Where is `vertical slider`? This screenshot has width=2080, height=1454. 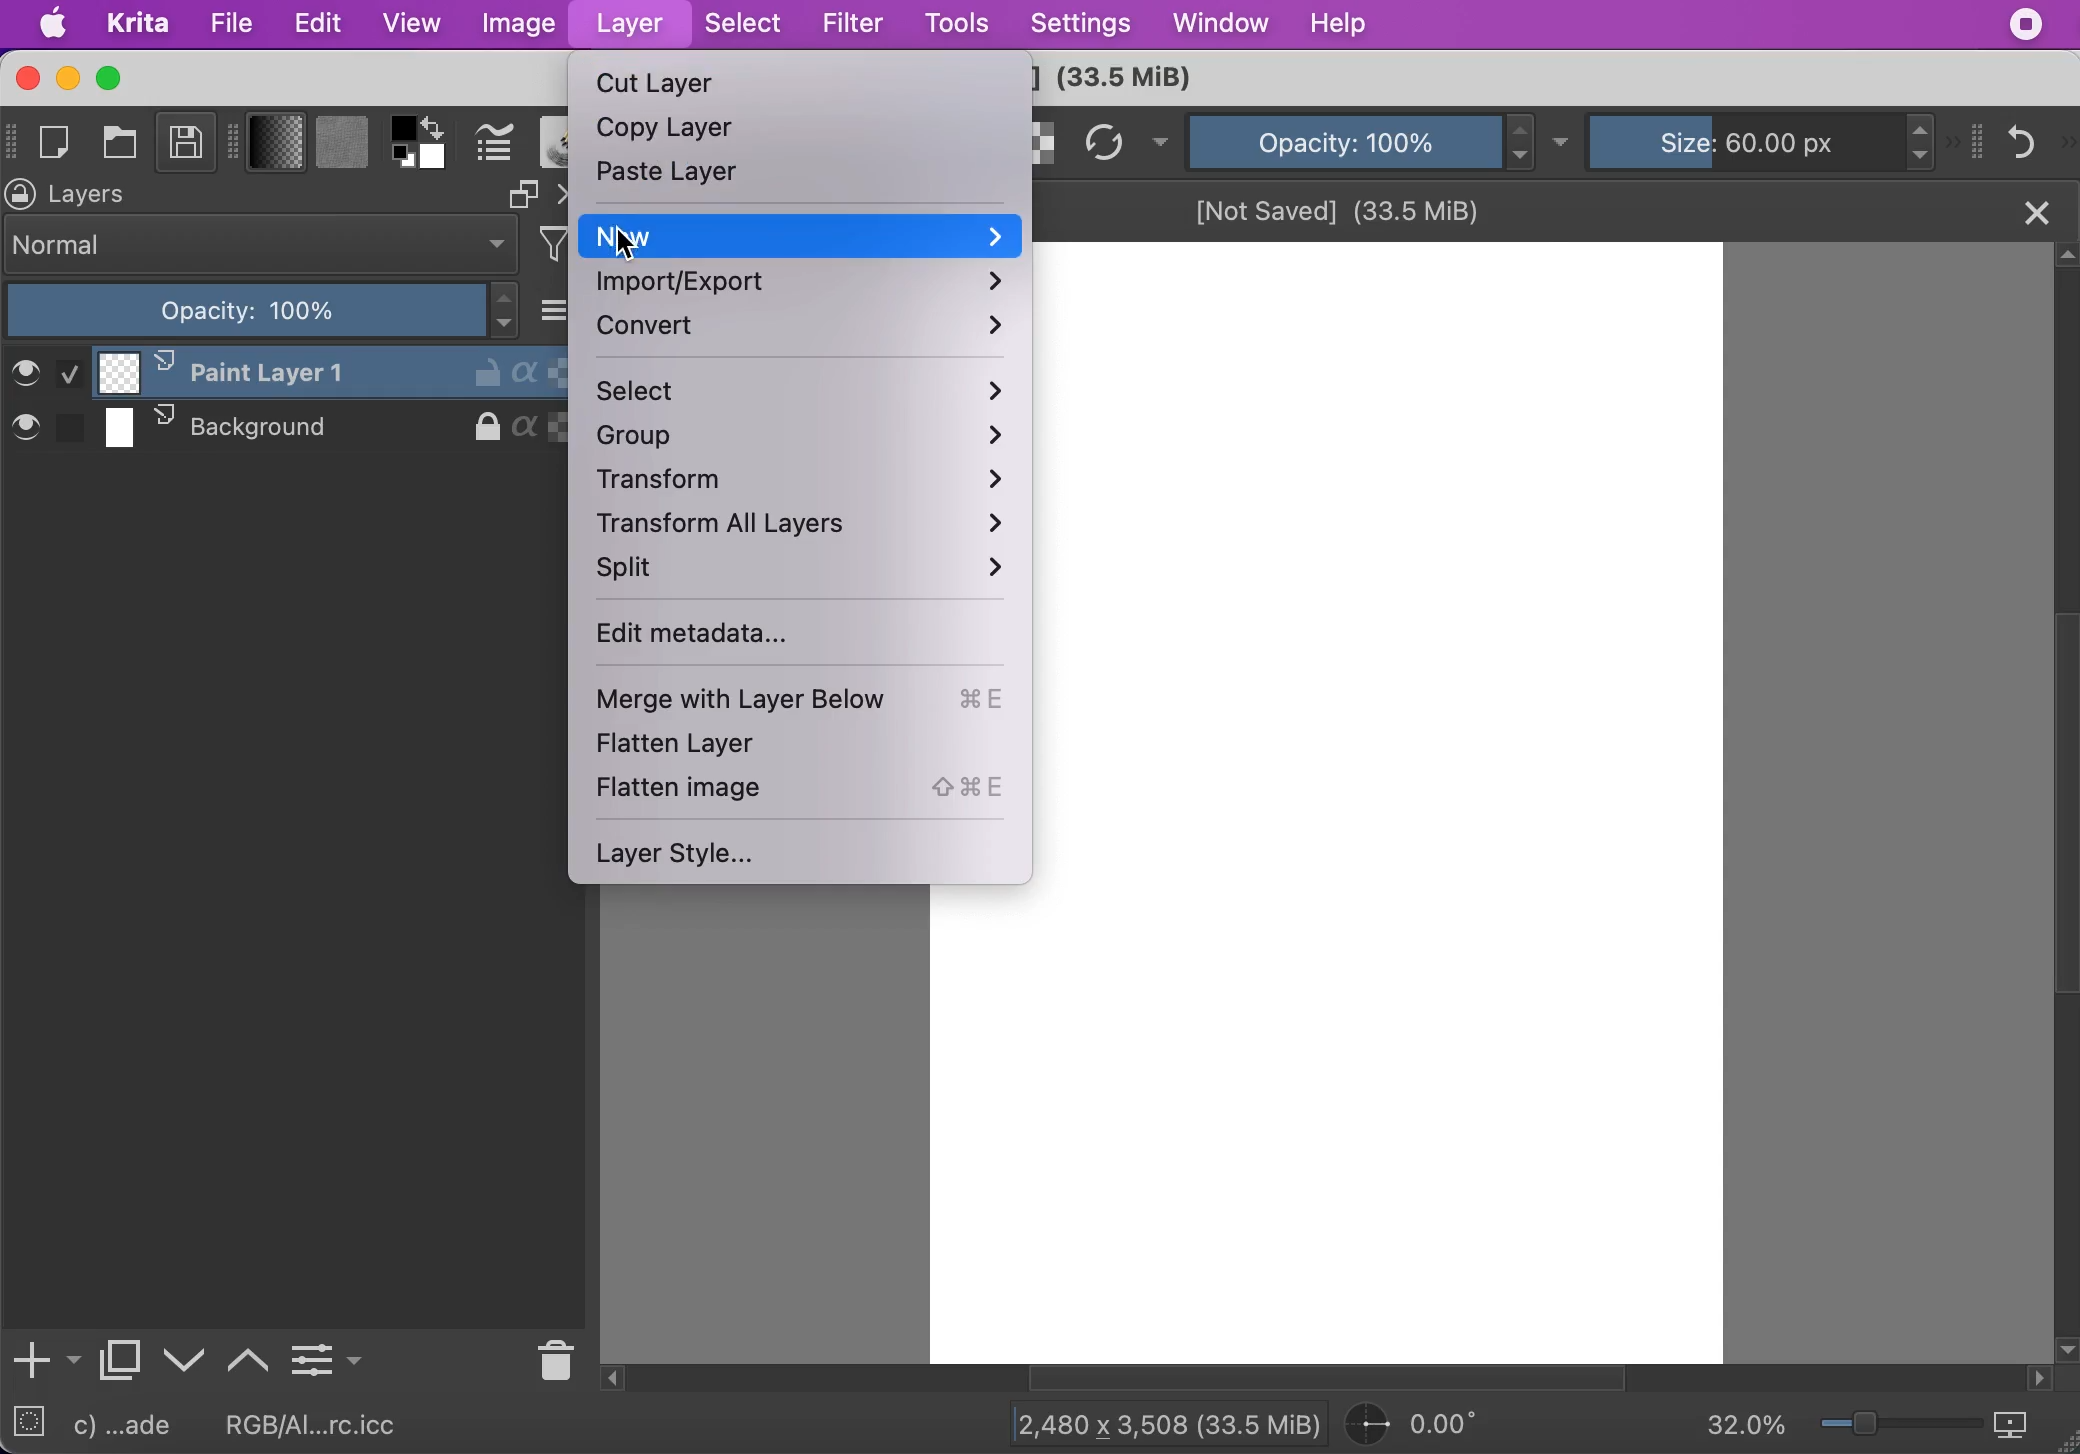 vertical slider is located at coordinates (2062, 712).